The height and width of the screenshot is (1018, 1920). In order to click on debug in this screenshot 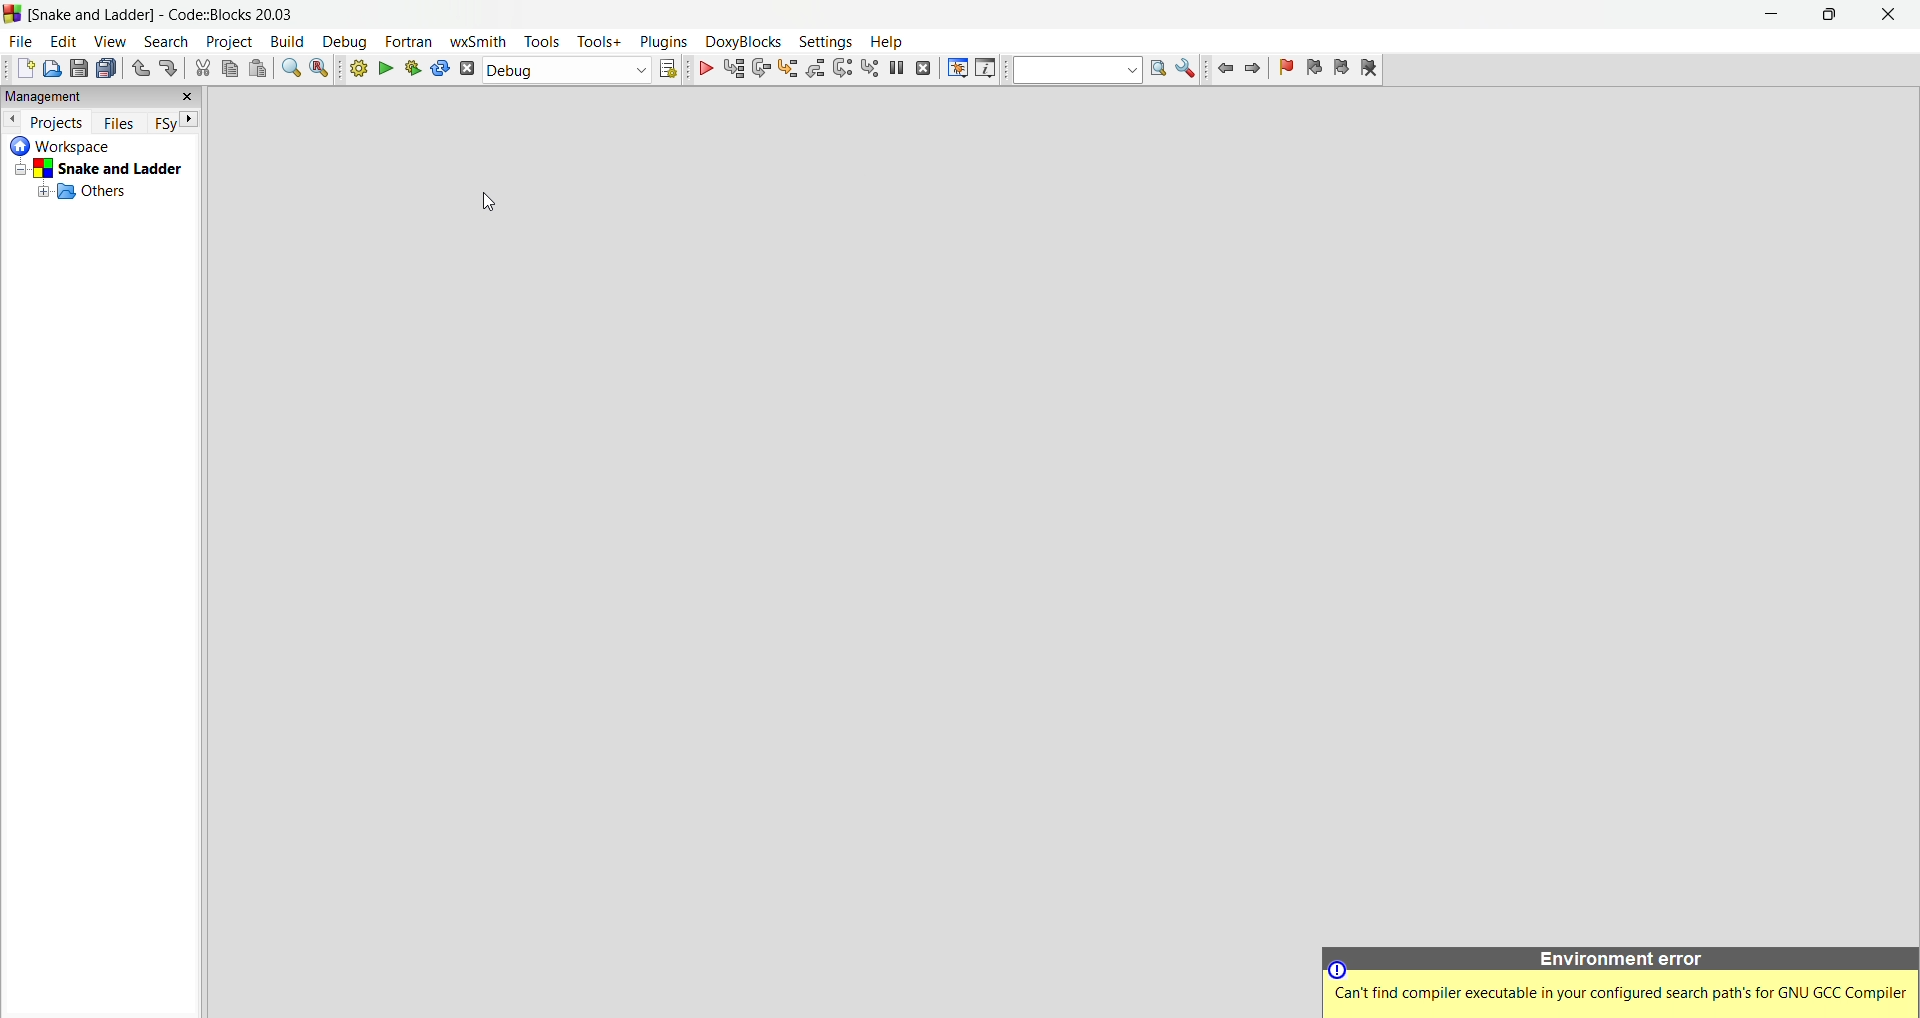, I will do `click(345, 42)`.